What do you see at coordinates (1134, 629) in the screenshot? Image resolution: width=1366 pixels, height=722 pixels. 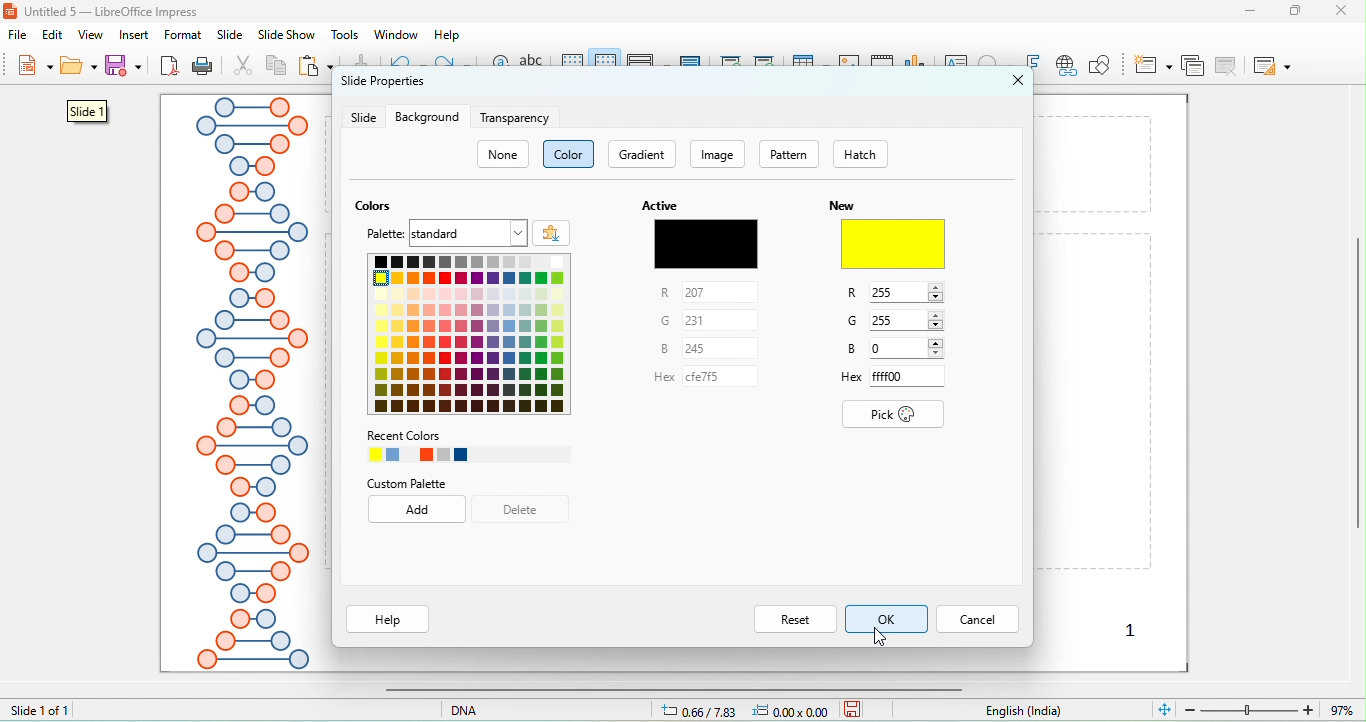 I see `1` at bounding box center [1134, 629].